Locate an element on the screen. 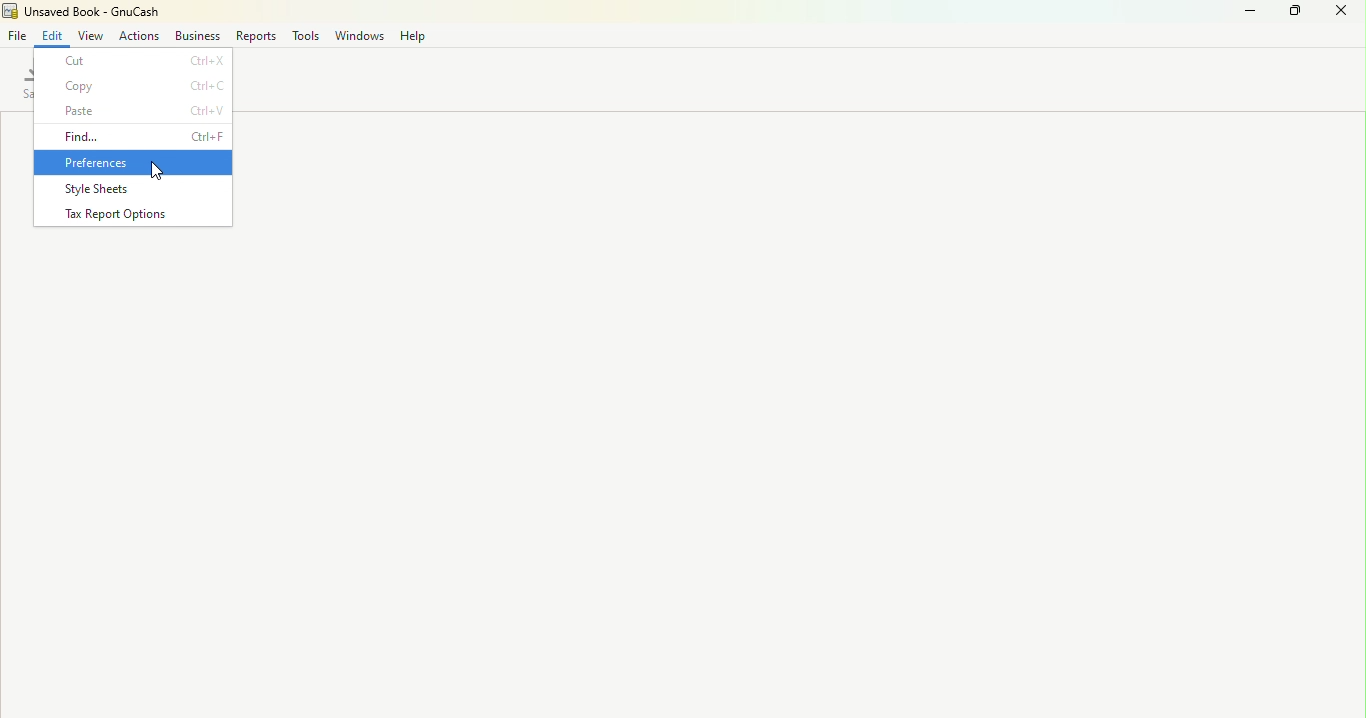  view is located at coordinates (89, 35).